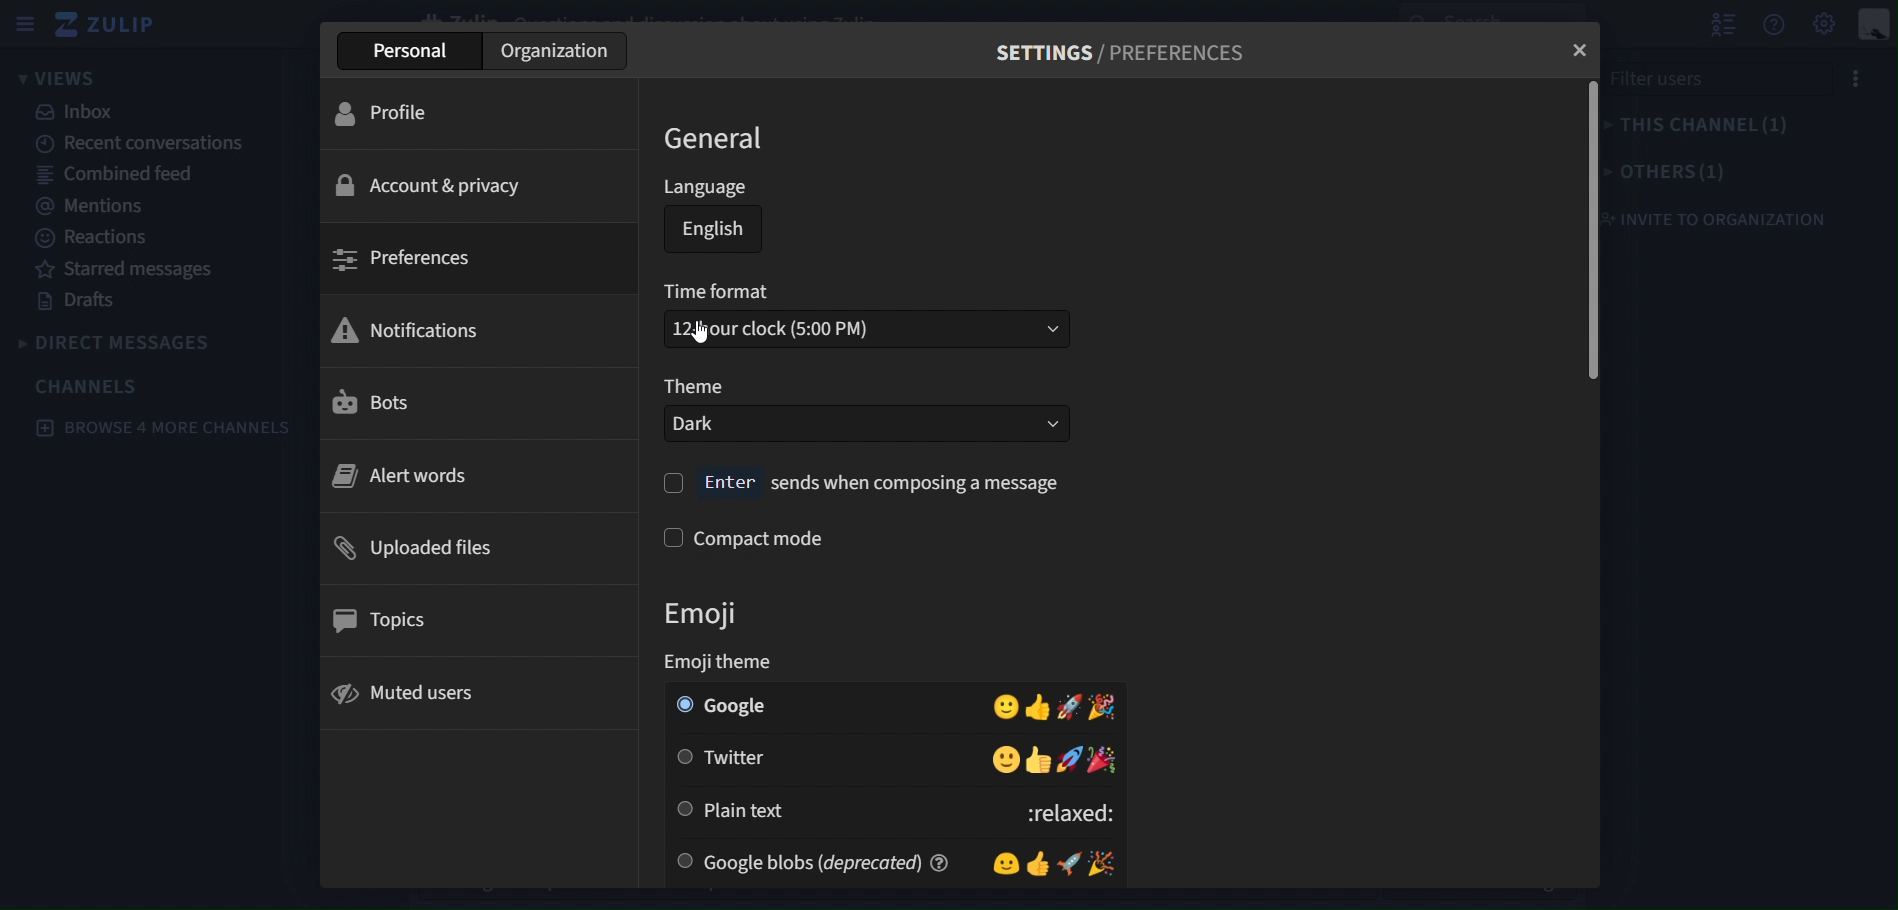  What do you see at coordinates (1703, 125) in the screenshot?
I see `this channel(1)` at bounding box center [1703, 125].